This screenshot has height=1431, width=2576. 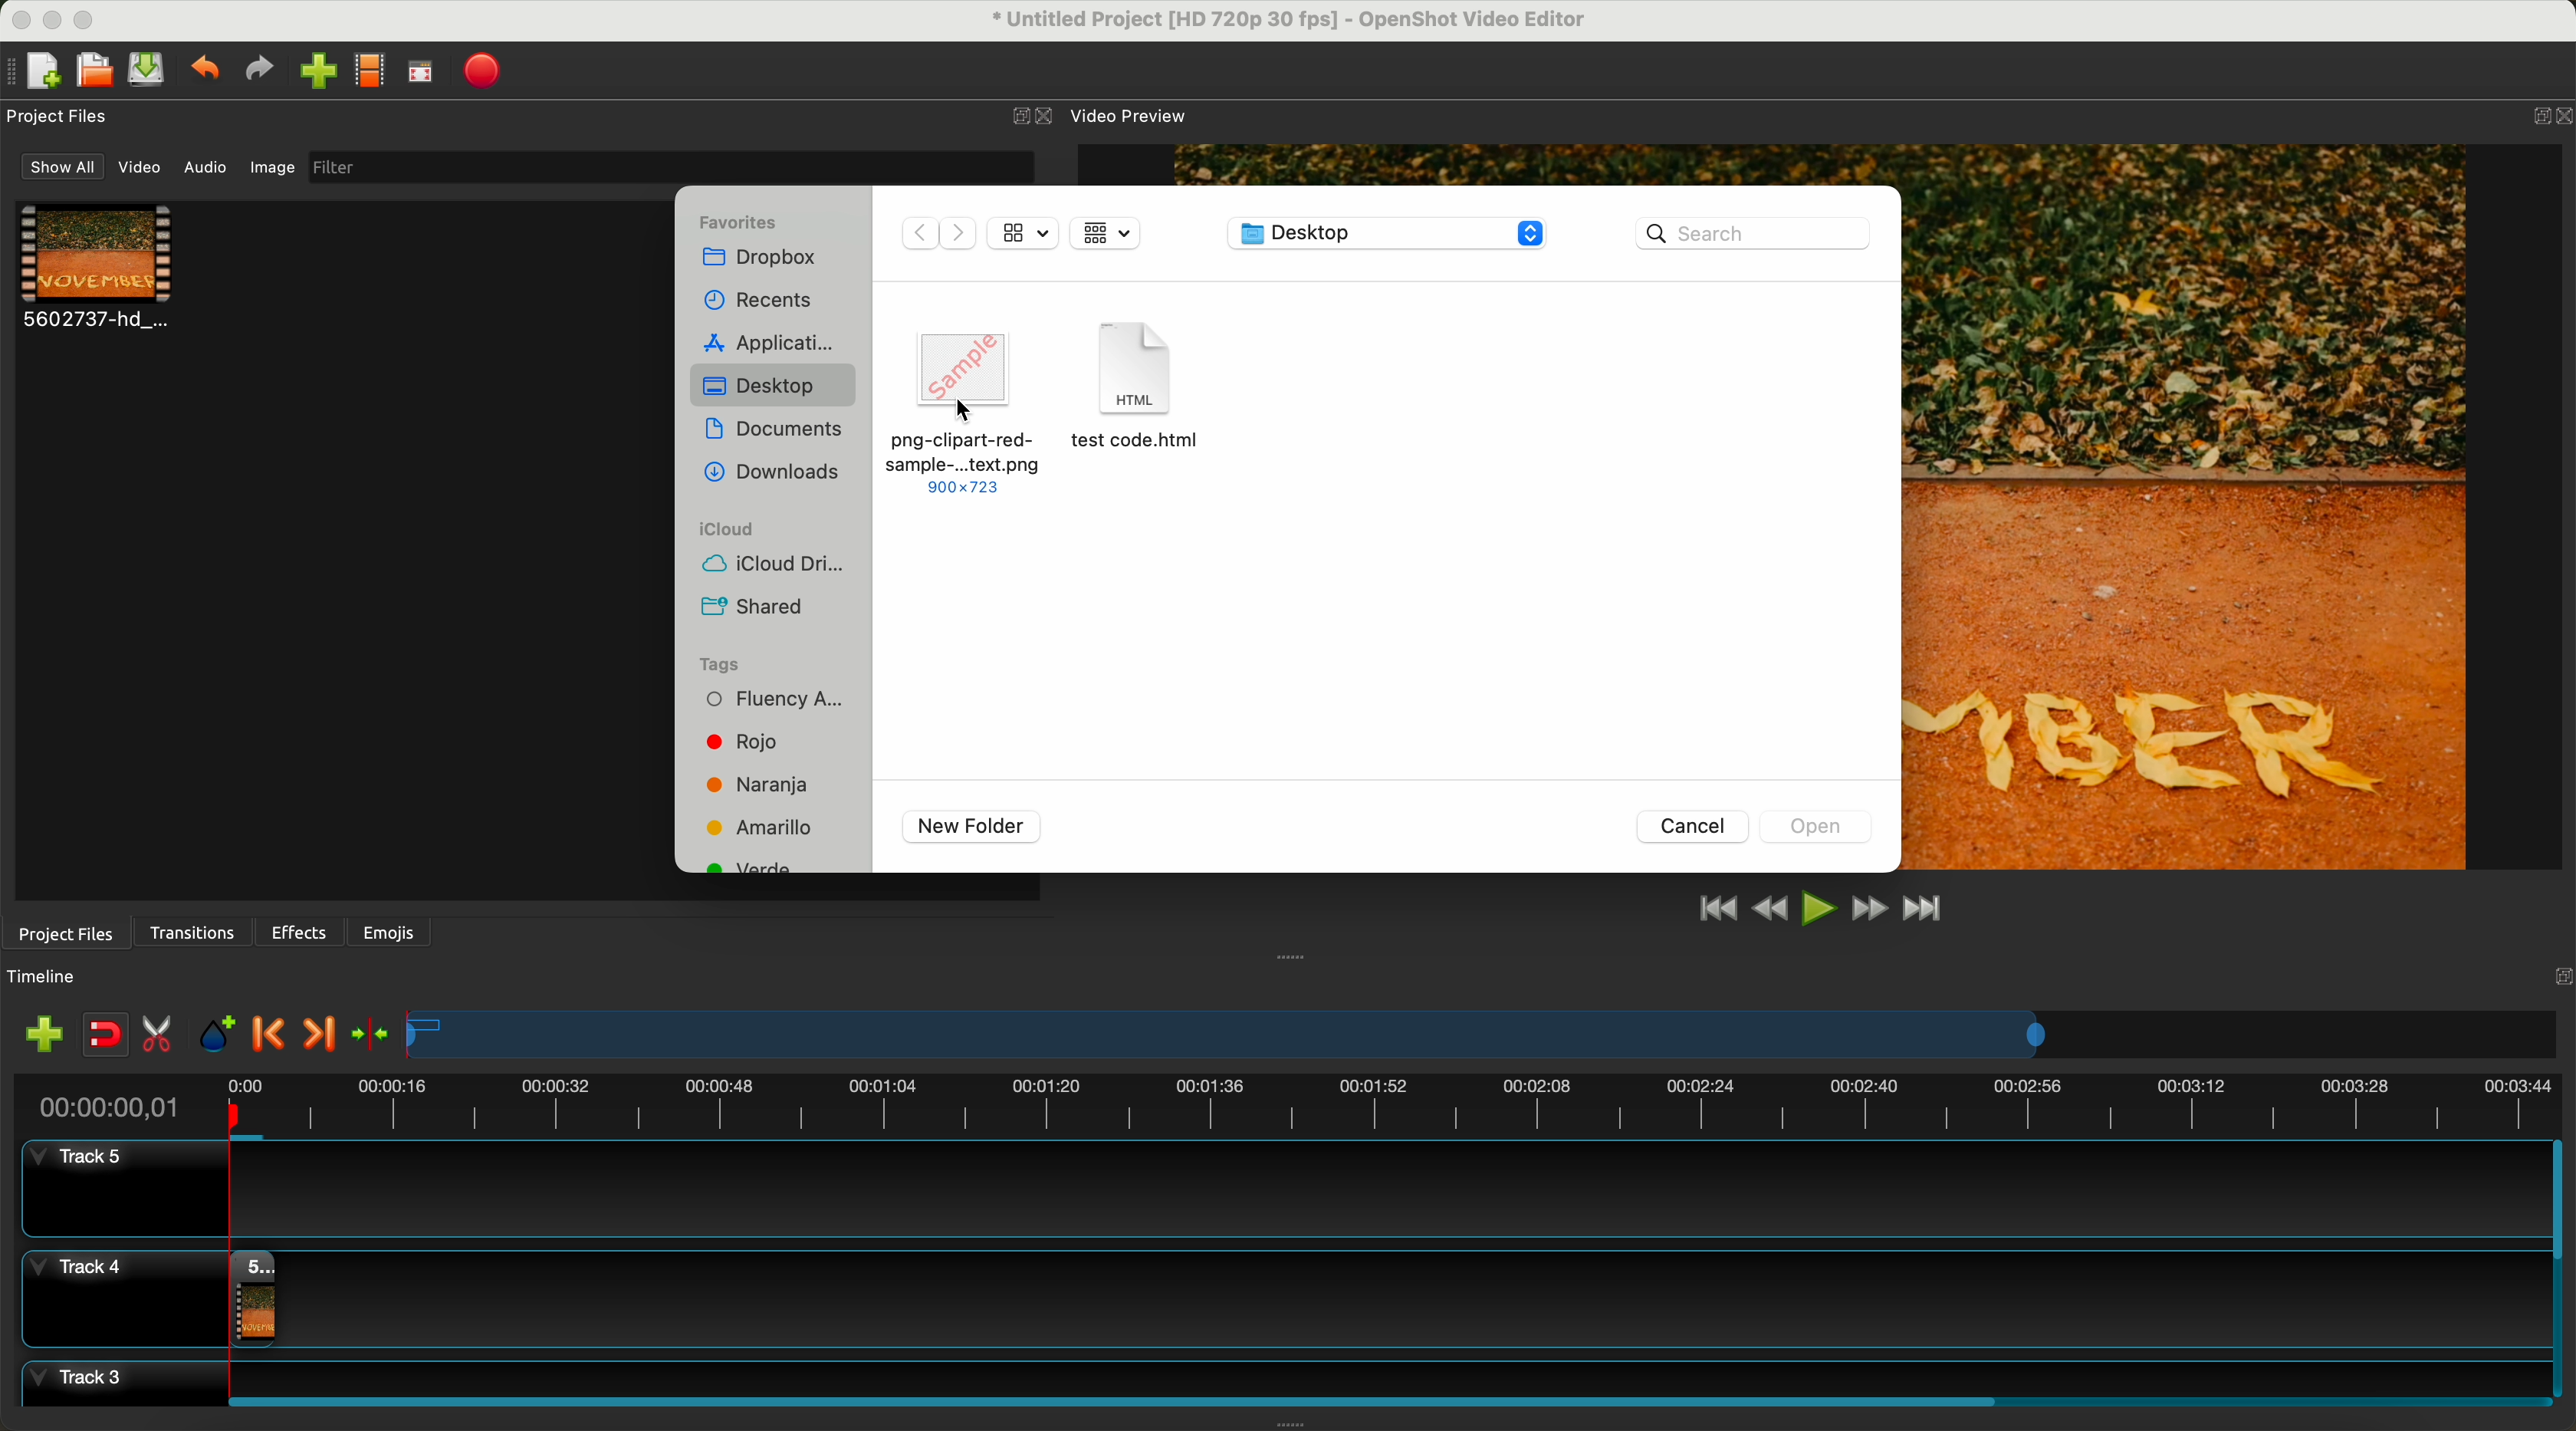 What do you see at coordinates (37, 71) in the screenshot?
I see `new file` at bounding box center [37, 71].